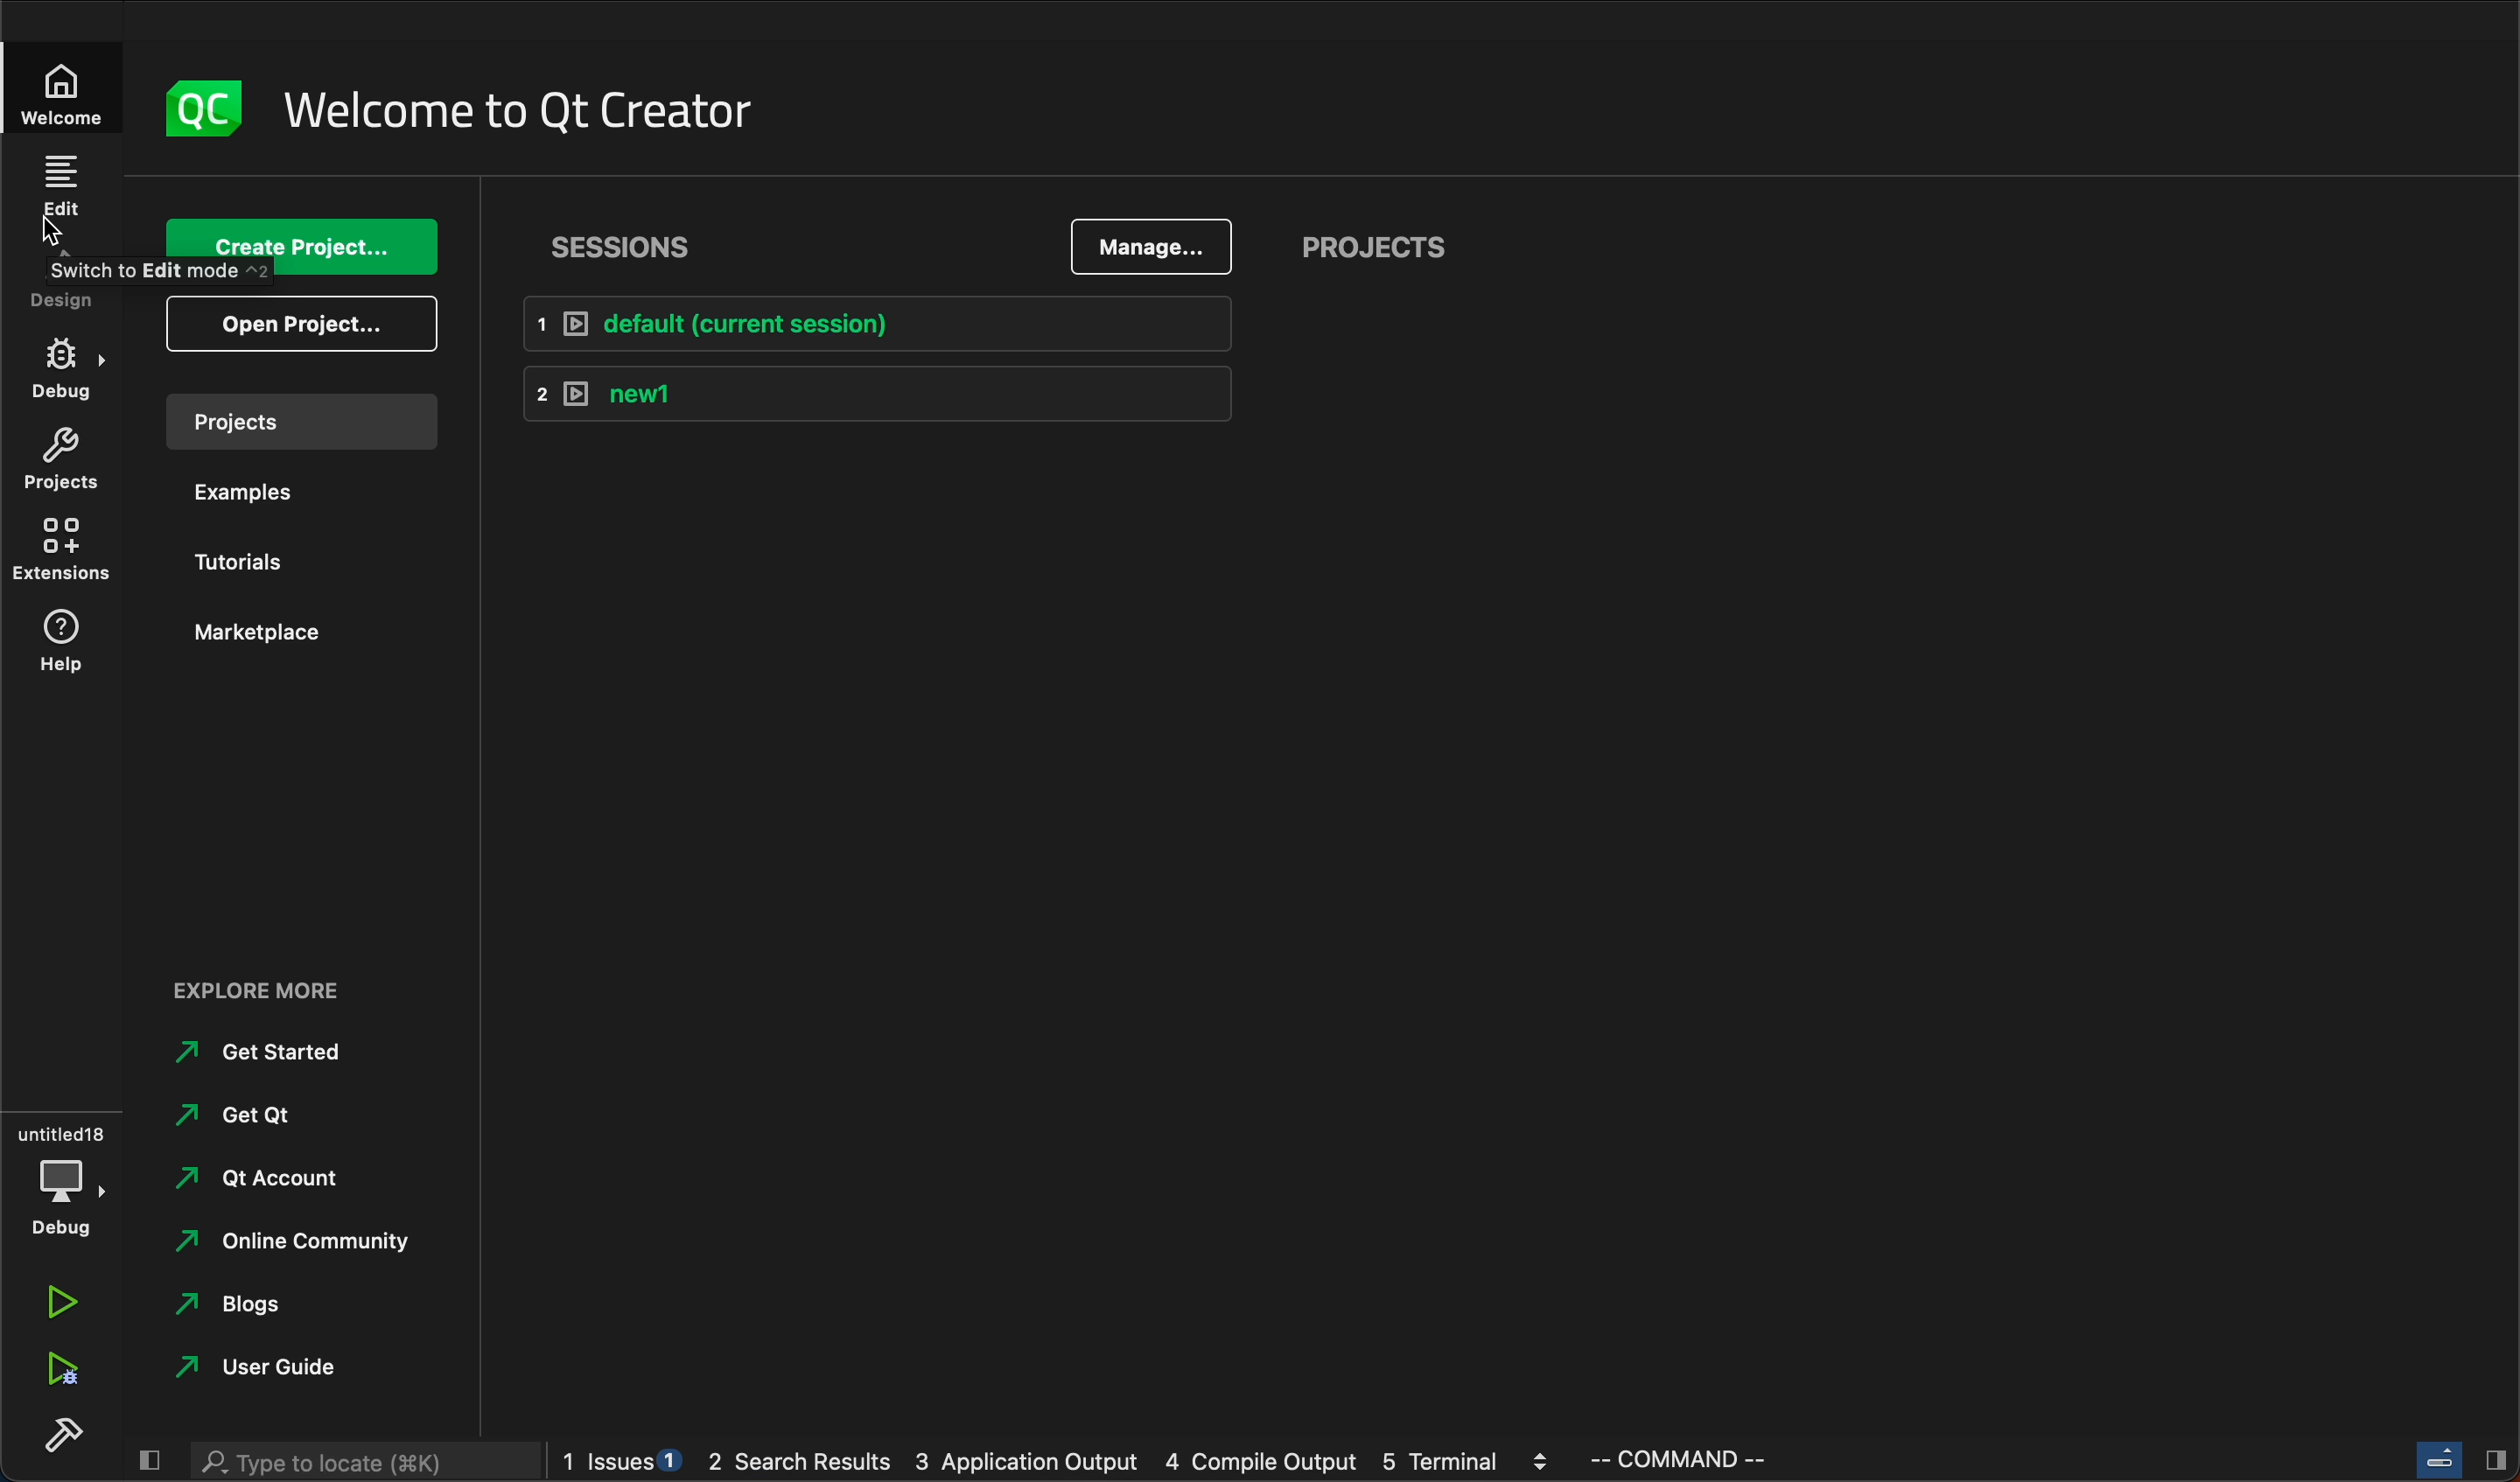 This screenshot has height=1482, width=2520. What do you see at coordinates (1393, 242) in the screenshot?
I see `project` at bounding box center [1393, 242].